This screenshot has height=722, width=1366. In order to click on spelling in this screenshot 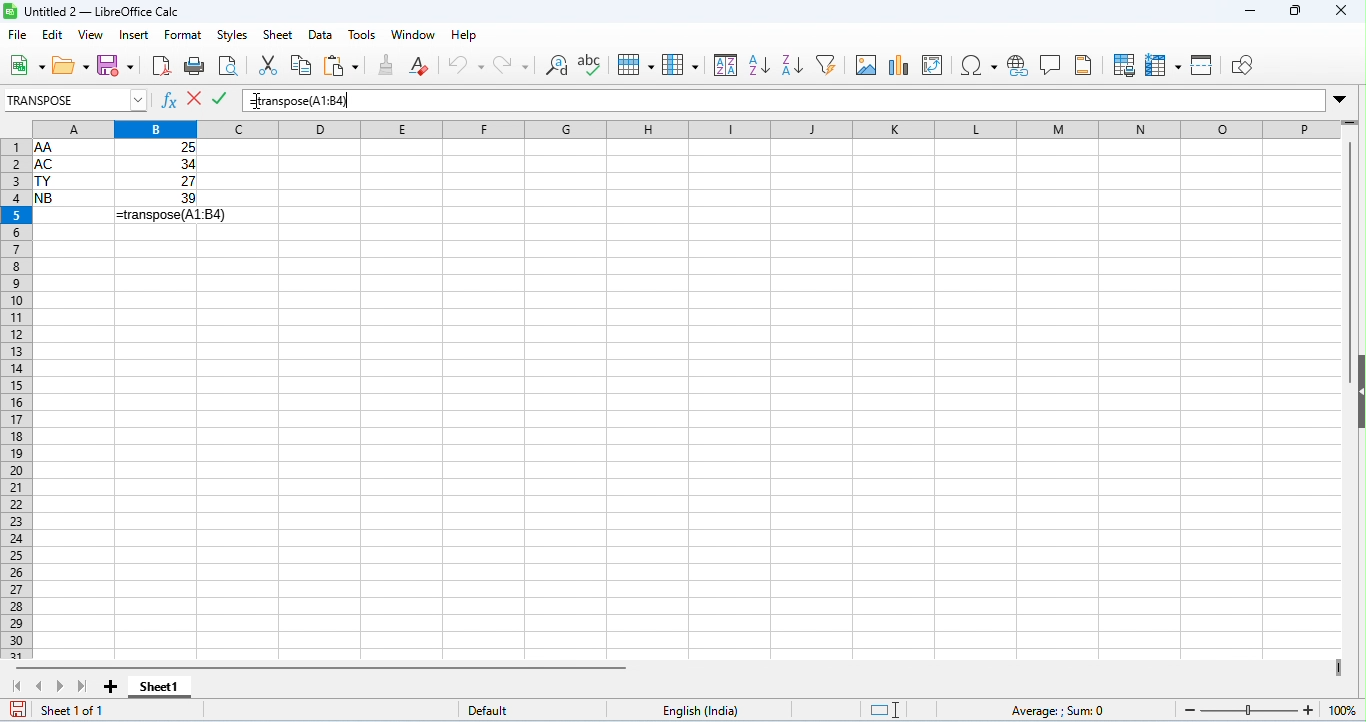, I will do `click(592, 64)`.